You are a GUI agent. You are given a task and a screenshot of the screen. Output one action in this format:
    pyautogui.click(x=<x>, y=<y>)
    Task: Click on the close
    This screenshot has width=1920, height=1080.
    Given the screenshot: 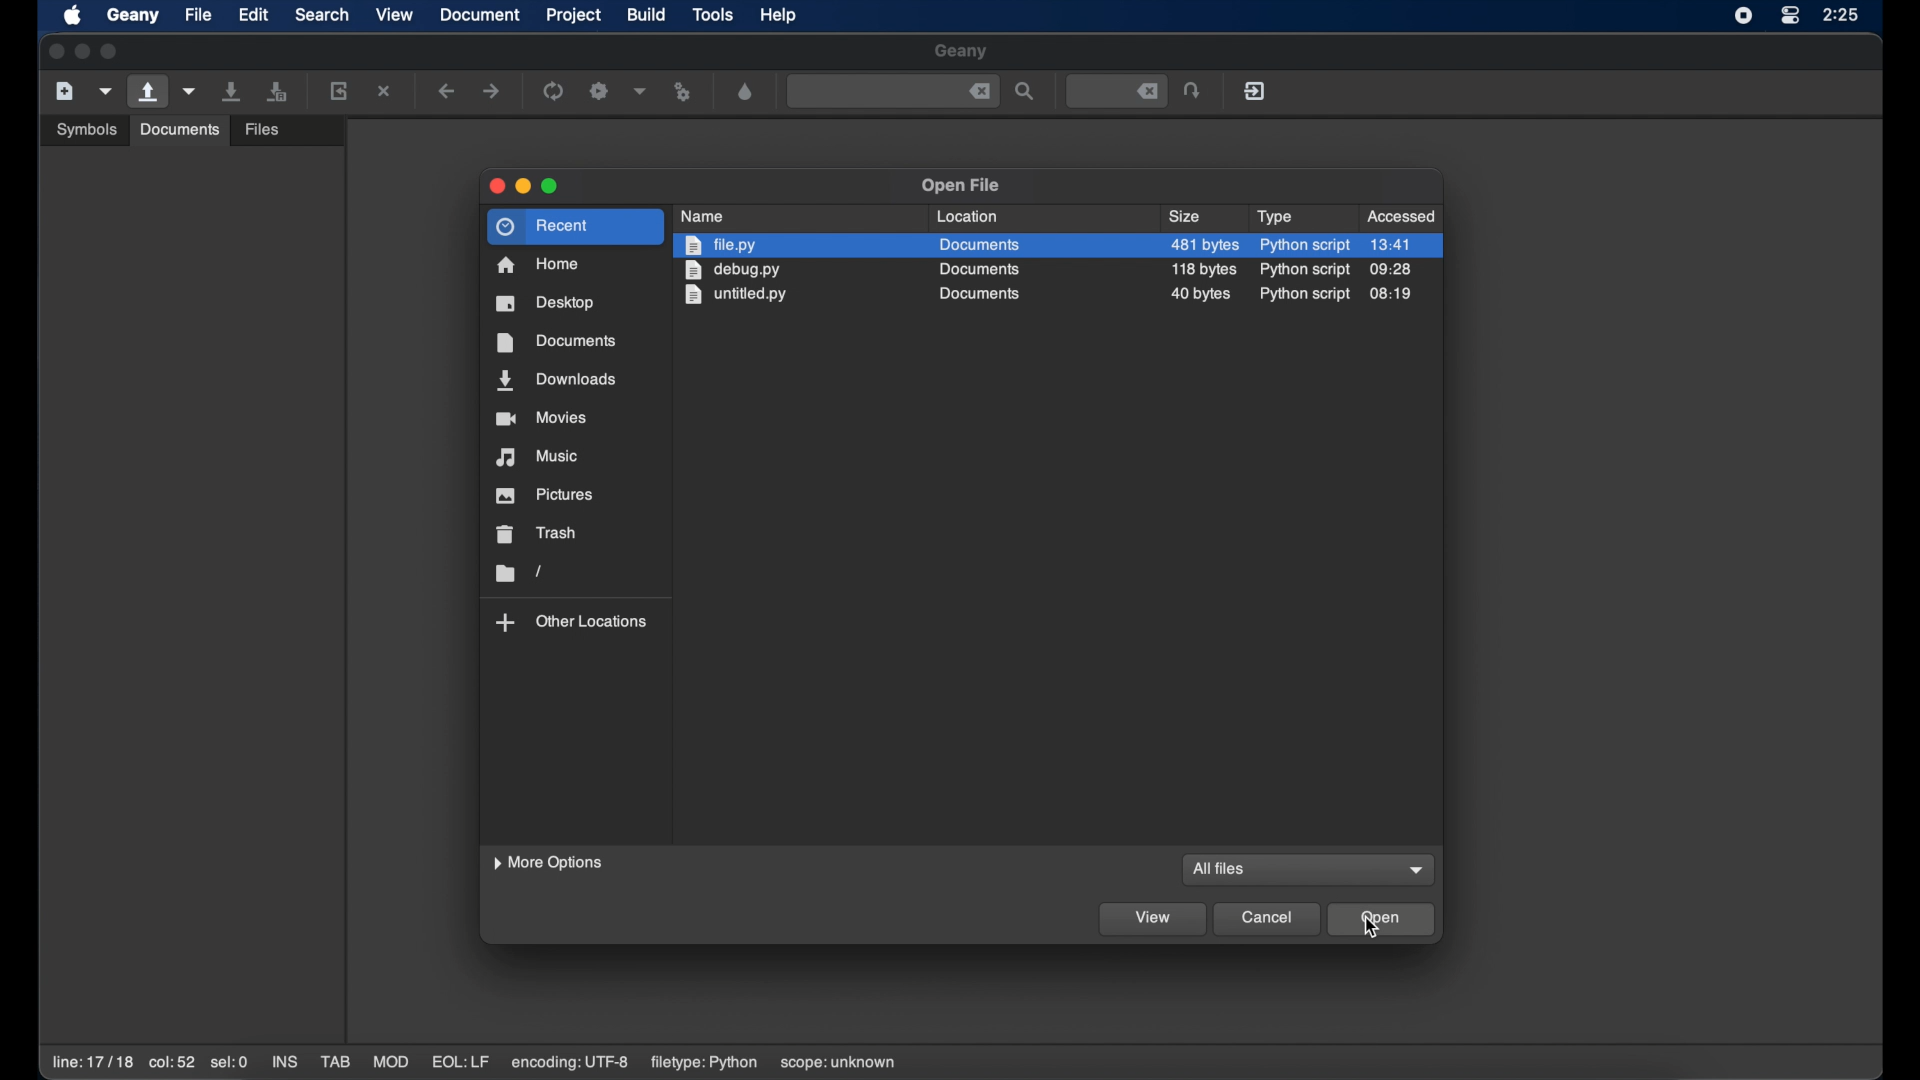 What is the action you would take?
    pyautogui.click(x=493, y=187)
    